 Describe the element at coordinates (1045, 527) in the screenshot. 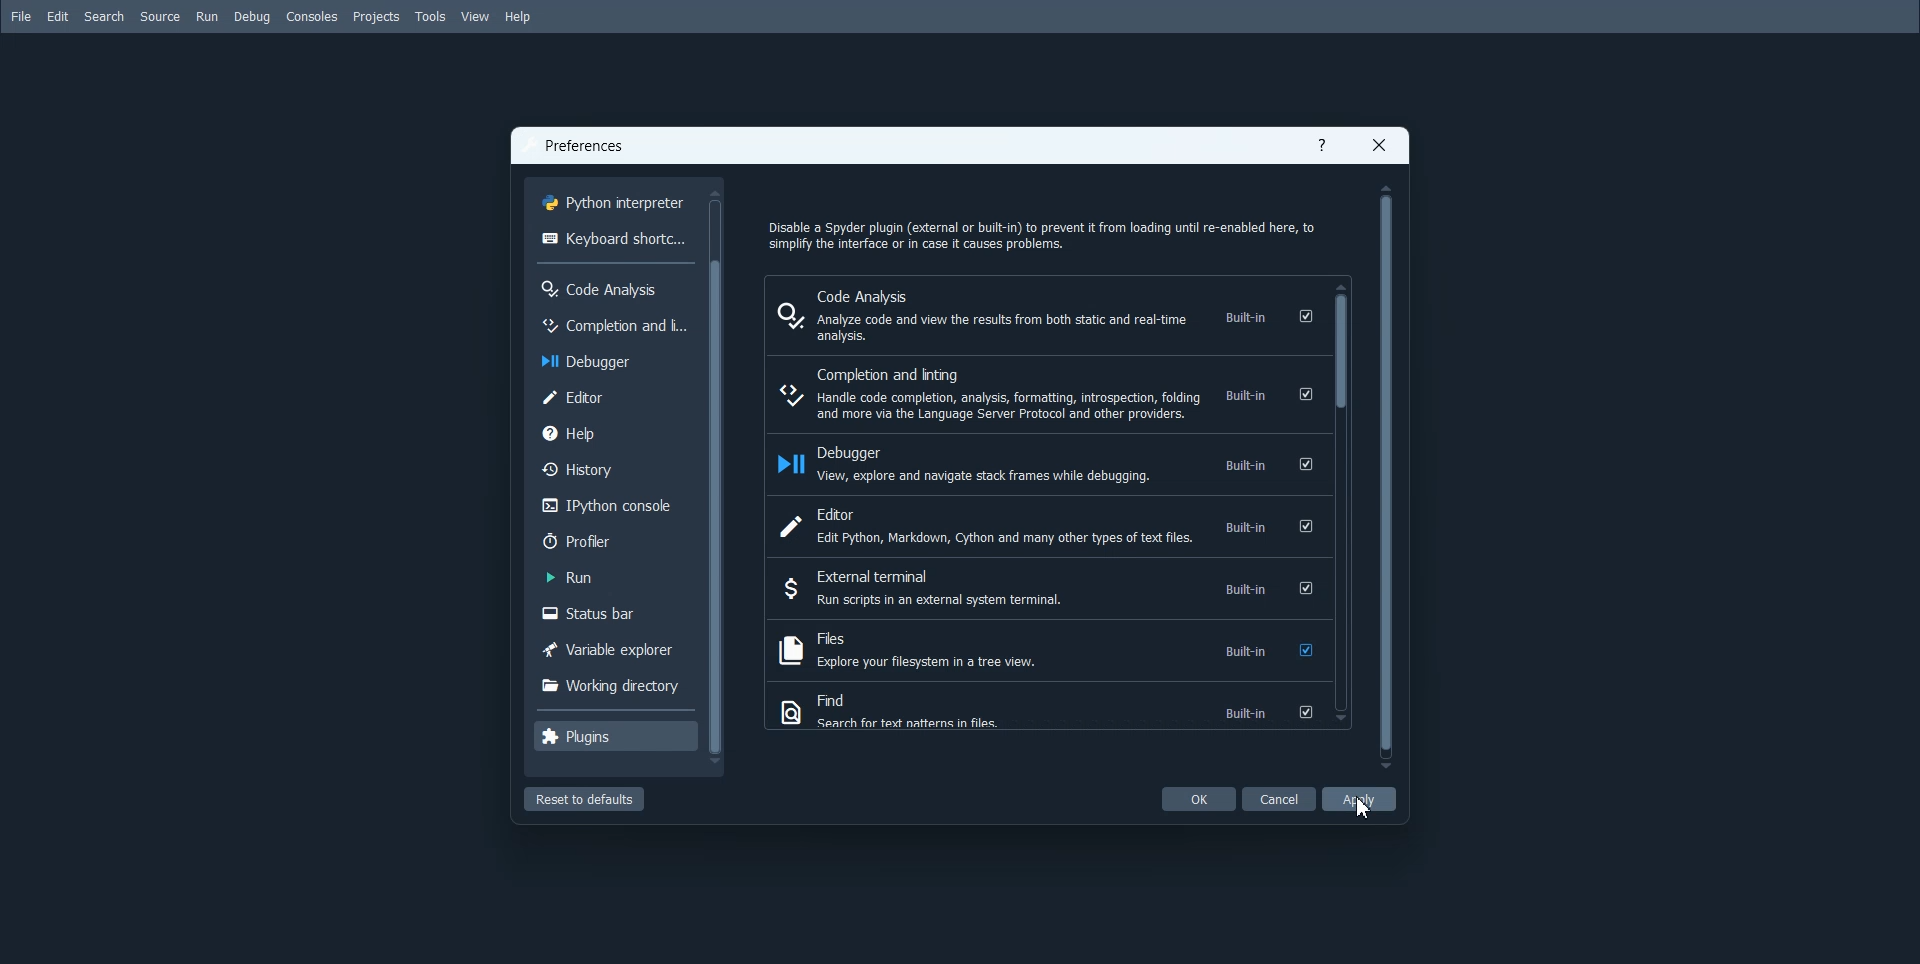

I see `Editor` at that location.